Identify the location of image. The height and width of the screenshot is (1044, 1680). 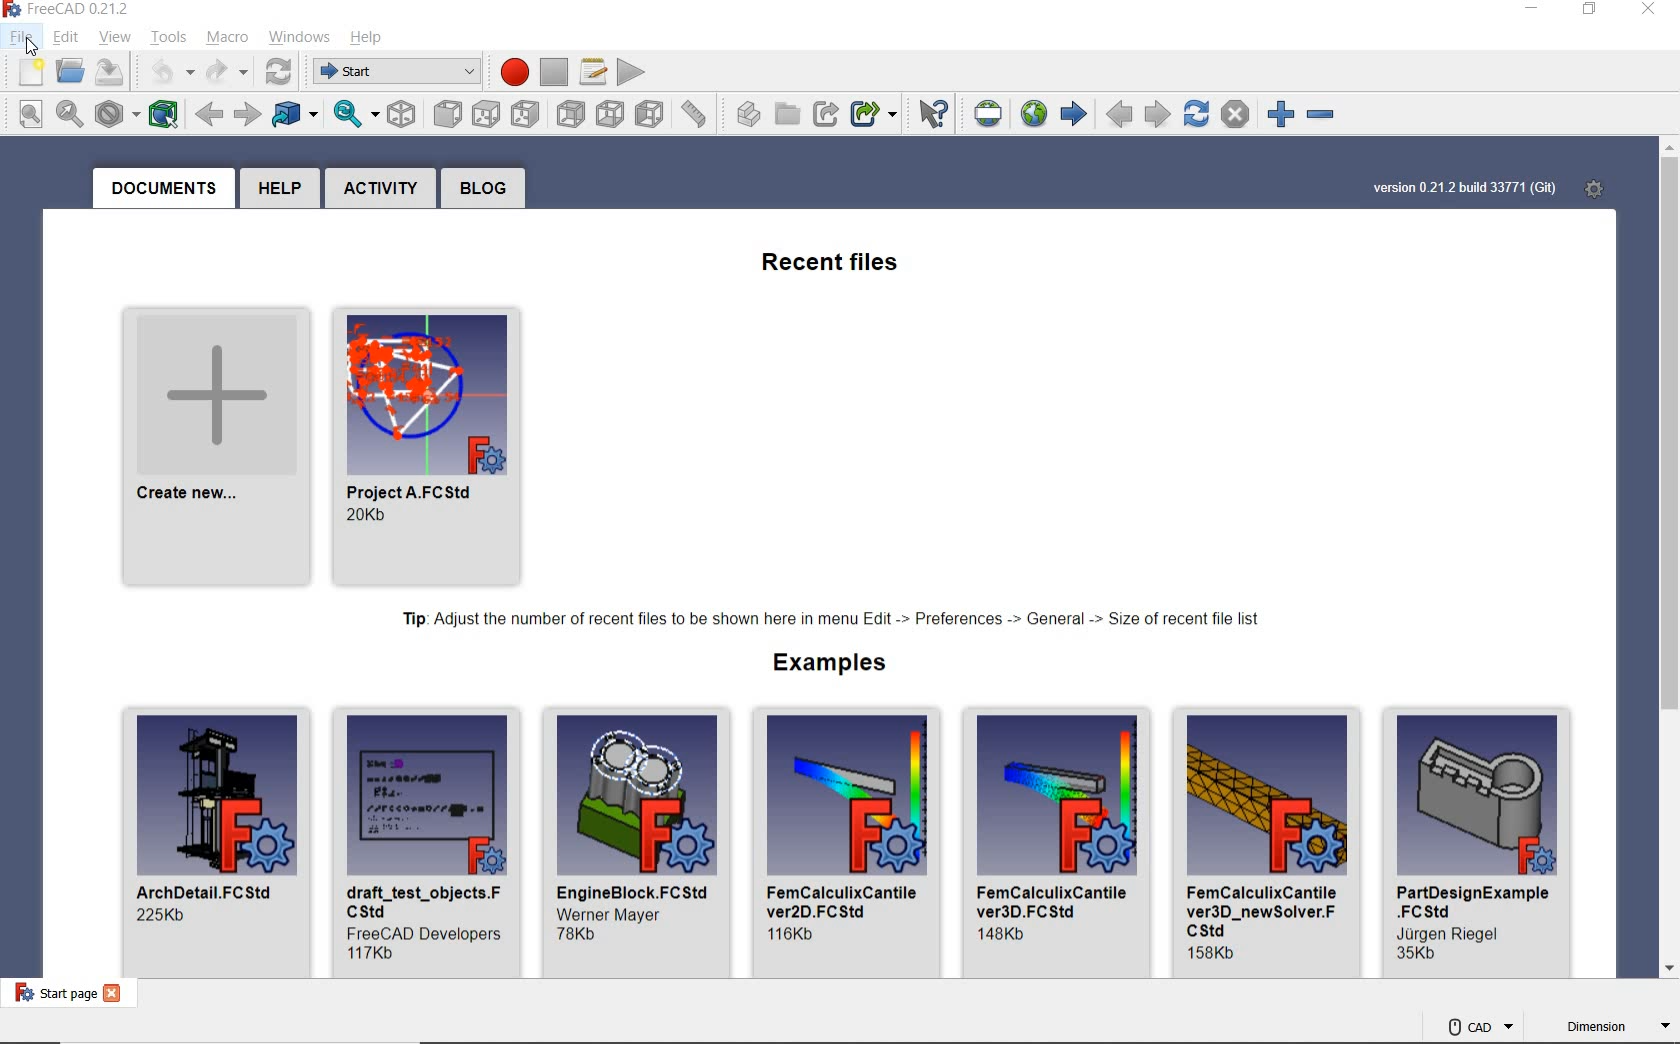
(638, 793).